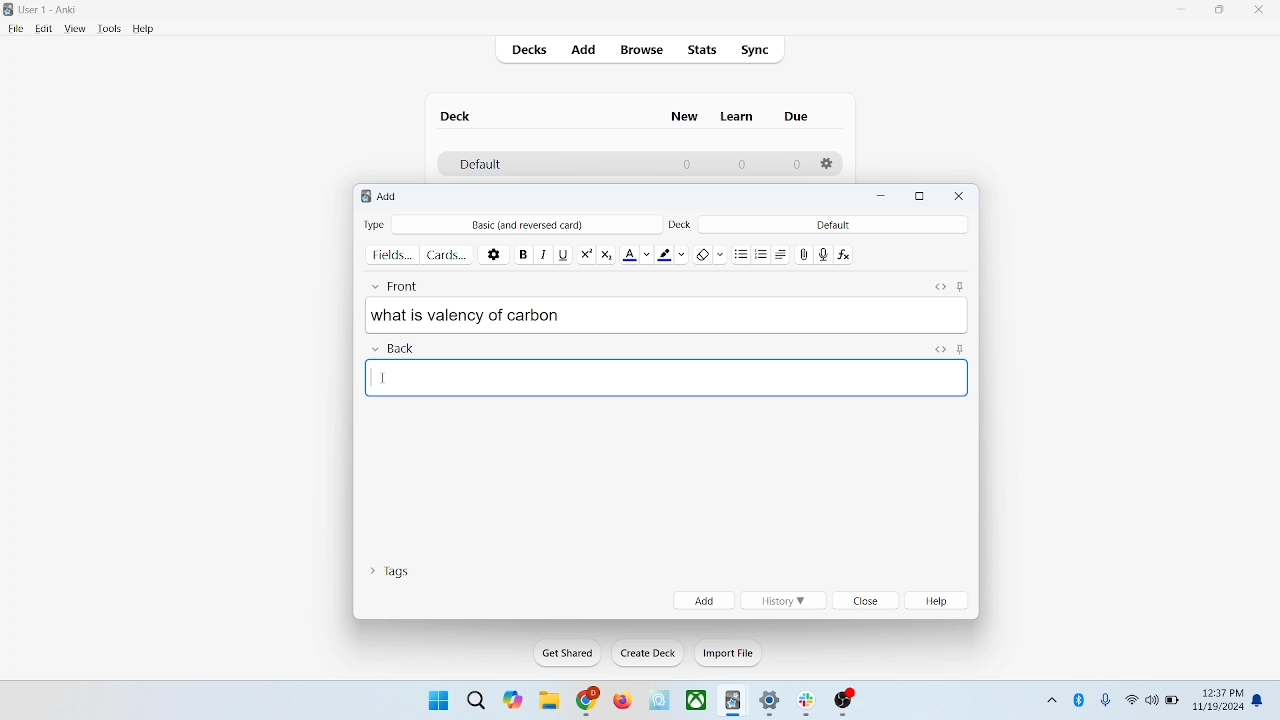  What do you see at coordinates (399, 283) in the screenshot?
I see `front` at bounding box center [399, 283].